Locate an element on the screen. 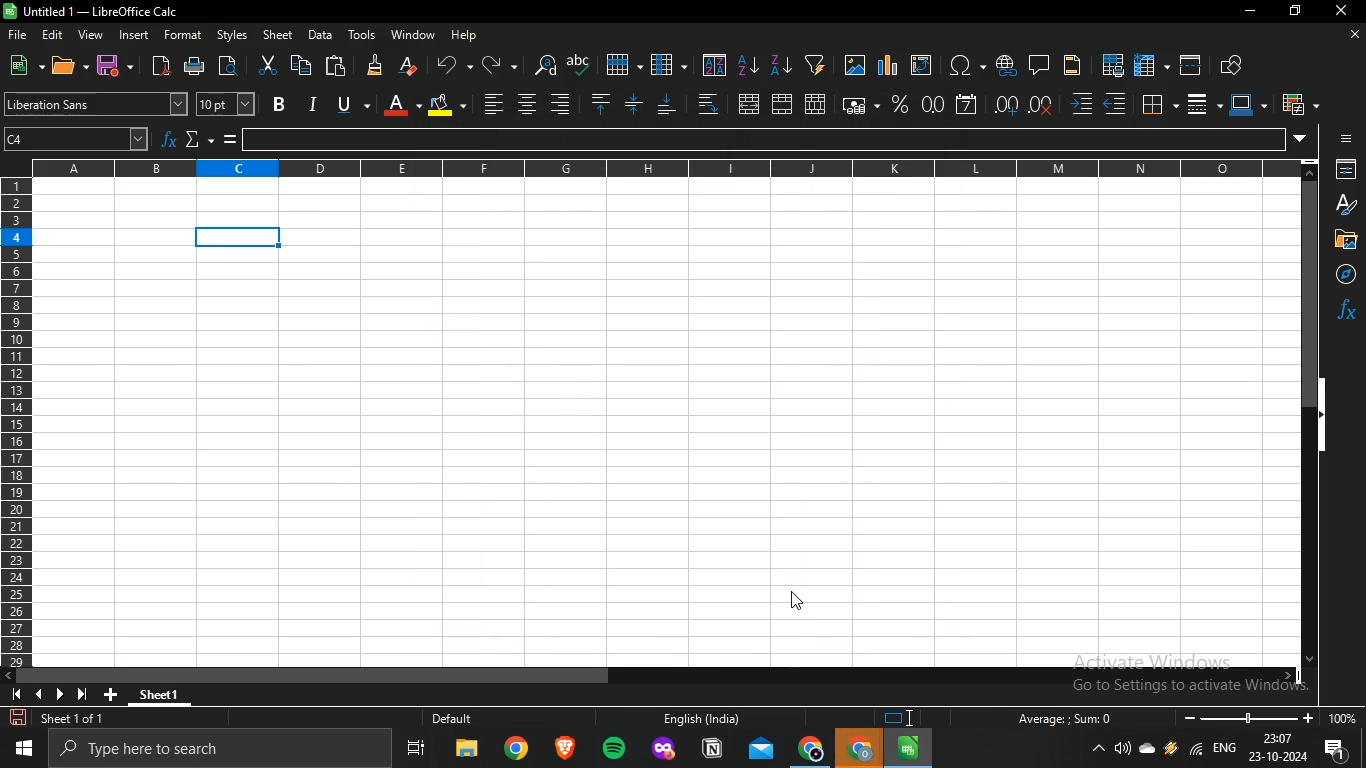 The image size is (1366, 768). insert comment  is located at coordinates (1039, 63).